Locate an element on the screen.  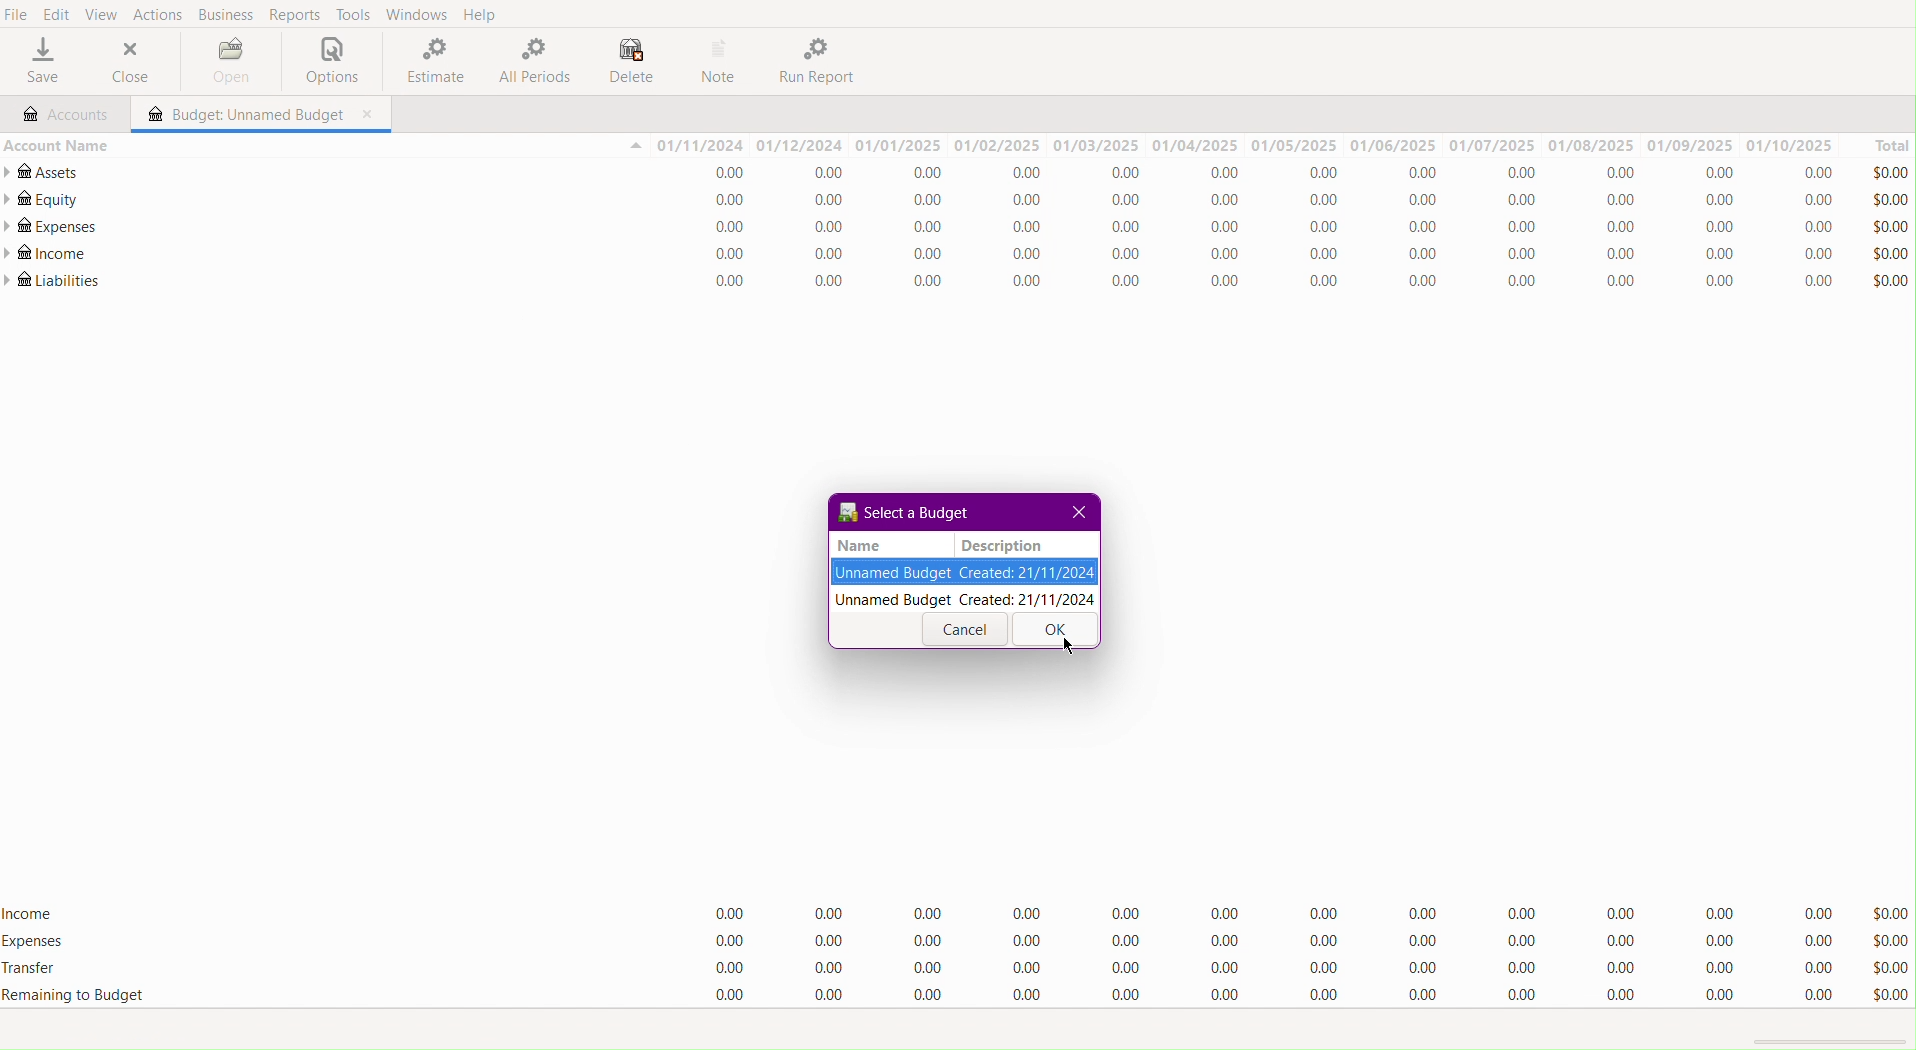
Expenses is located at coordinates (1277, 942).